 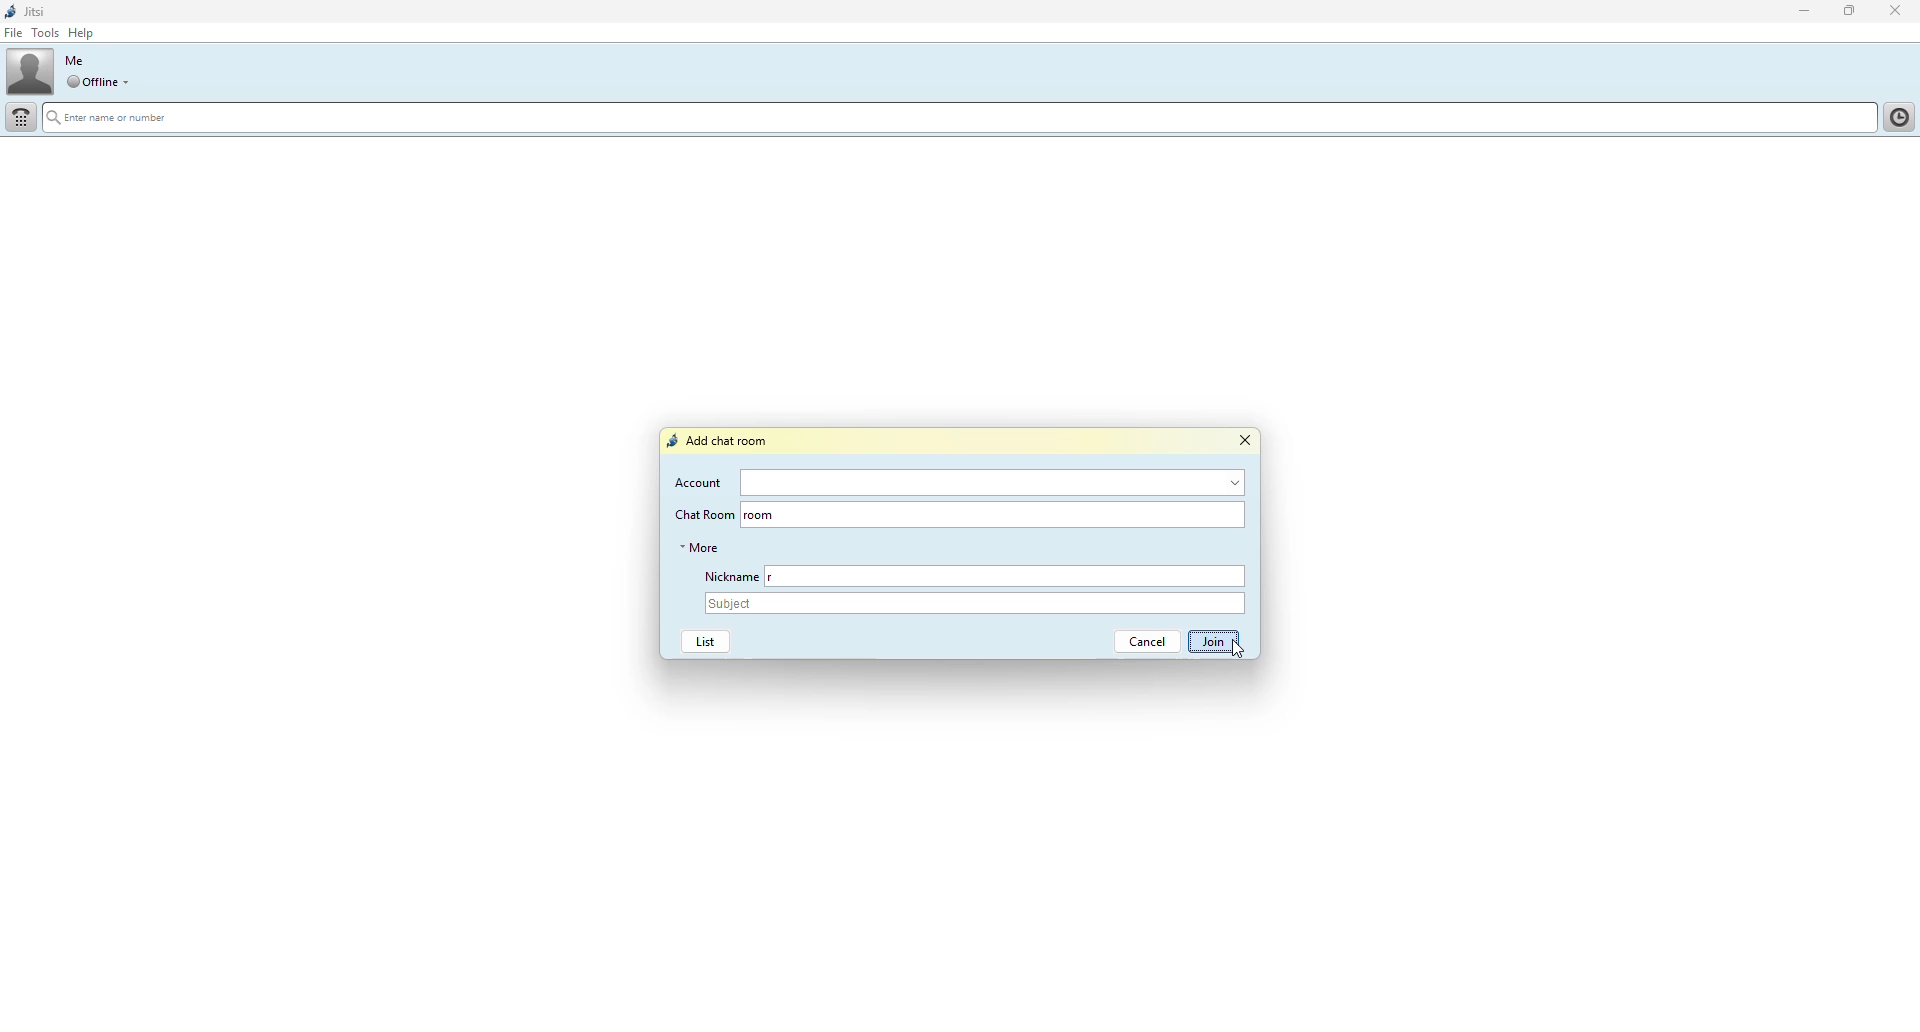 What do you see at coordinates (700, 547) in the screenshot?
I see `more` at bounding box center [700, 547].